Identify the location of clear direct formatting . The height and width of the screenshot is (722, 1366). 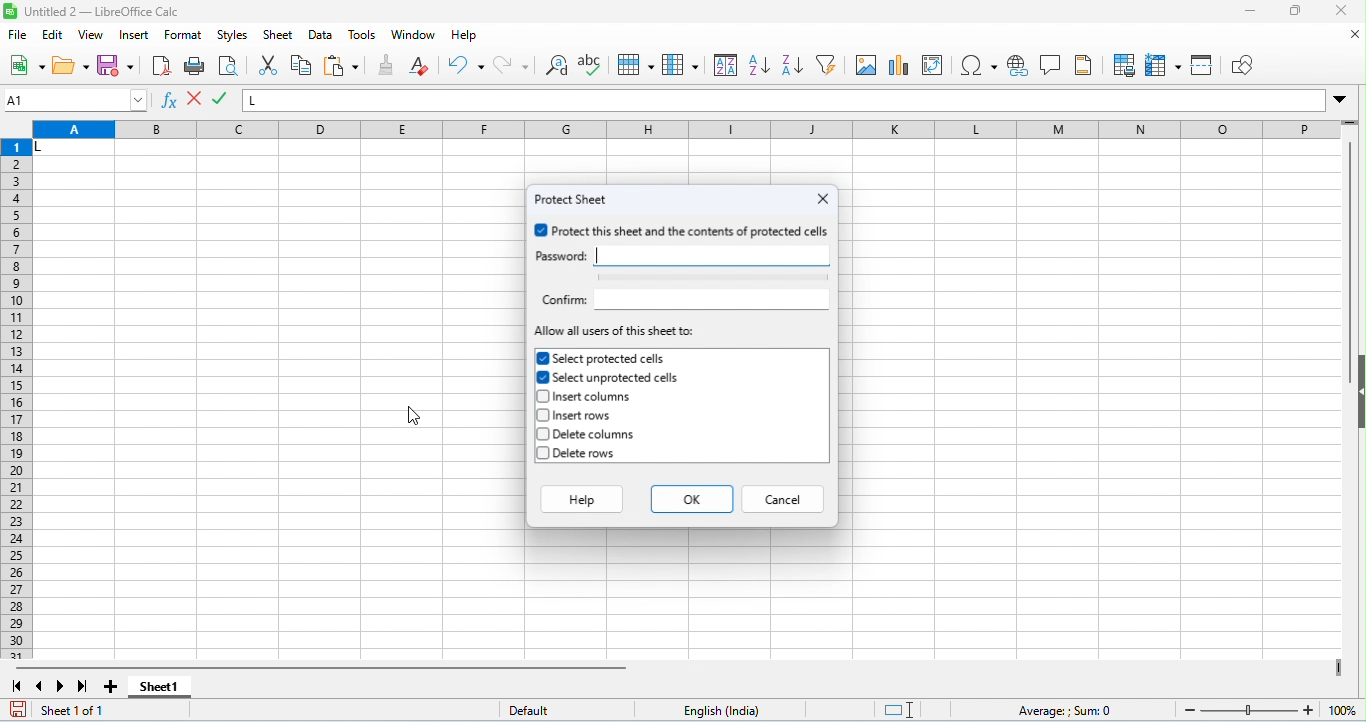
(419, 65).